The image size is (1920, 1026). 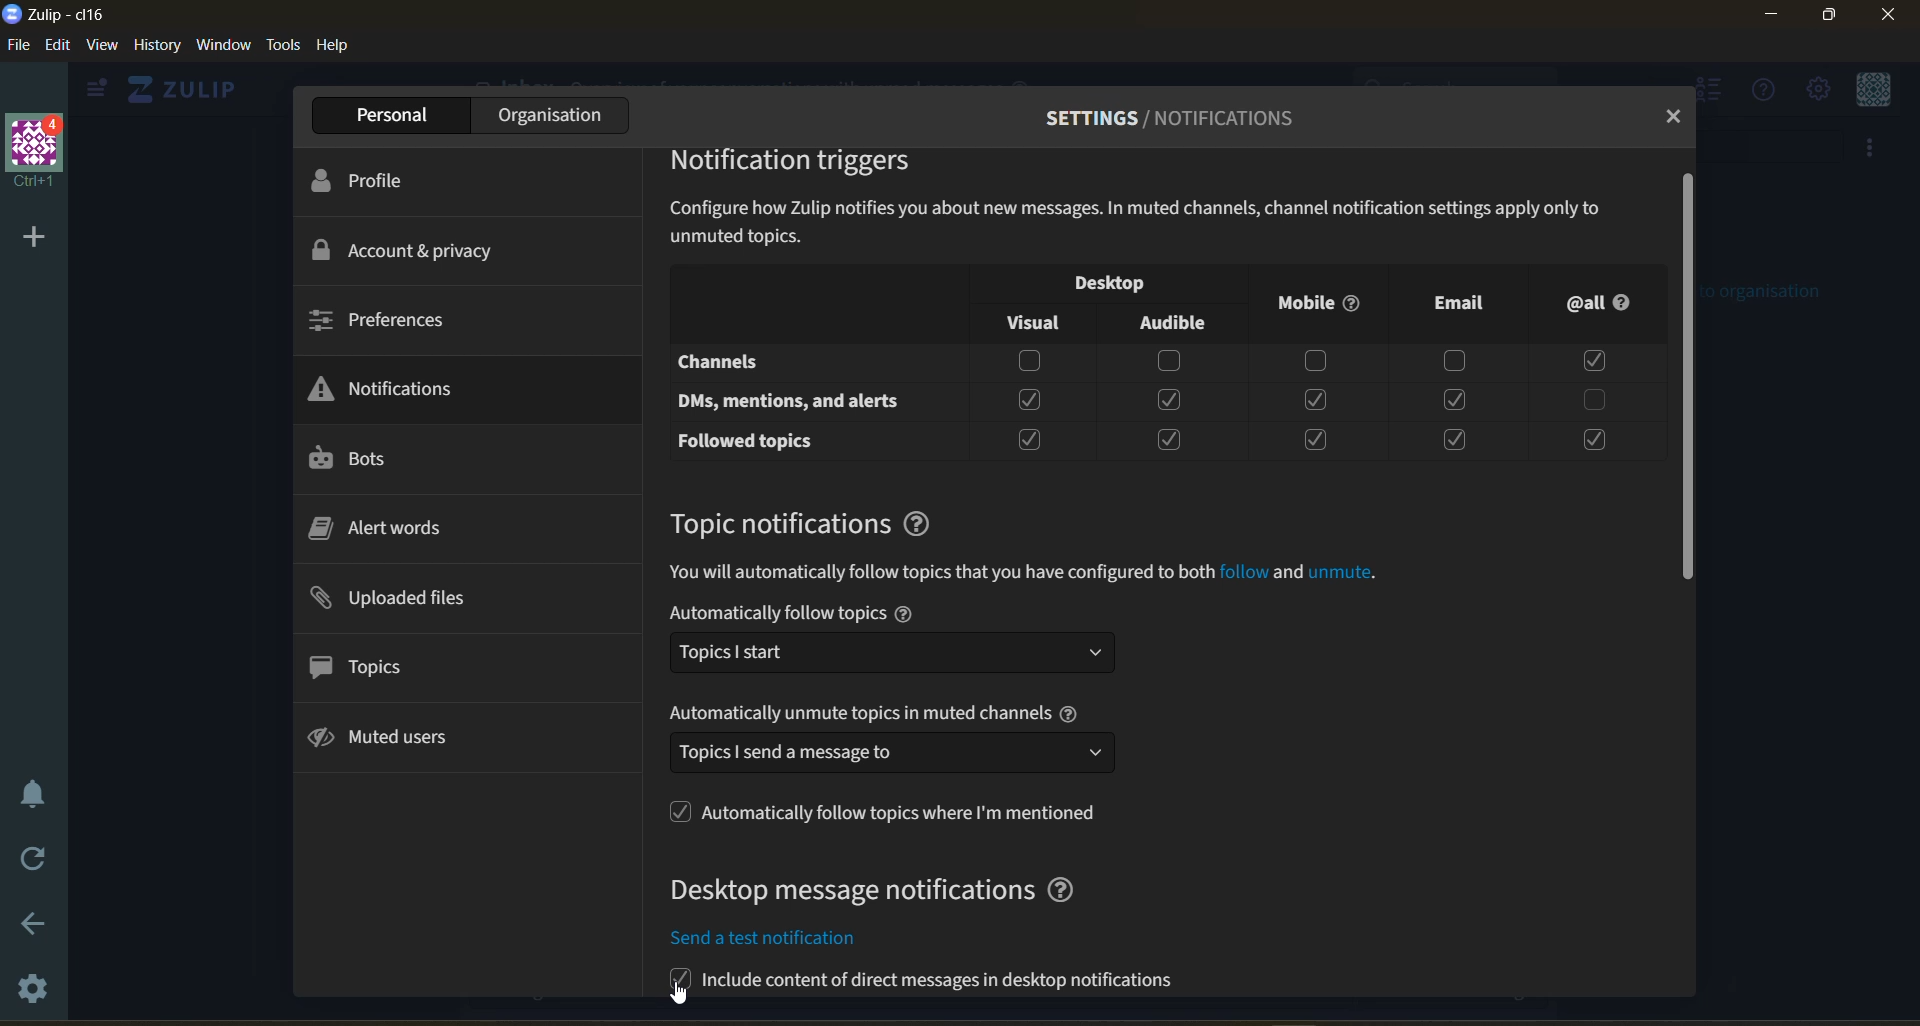 What do you see at coordinates (925, 978) in the screenshot?
I see `send a test notification` at bounding box center [925, 978].